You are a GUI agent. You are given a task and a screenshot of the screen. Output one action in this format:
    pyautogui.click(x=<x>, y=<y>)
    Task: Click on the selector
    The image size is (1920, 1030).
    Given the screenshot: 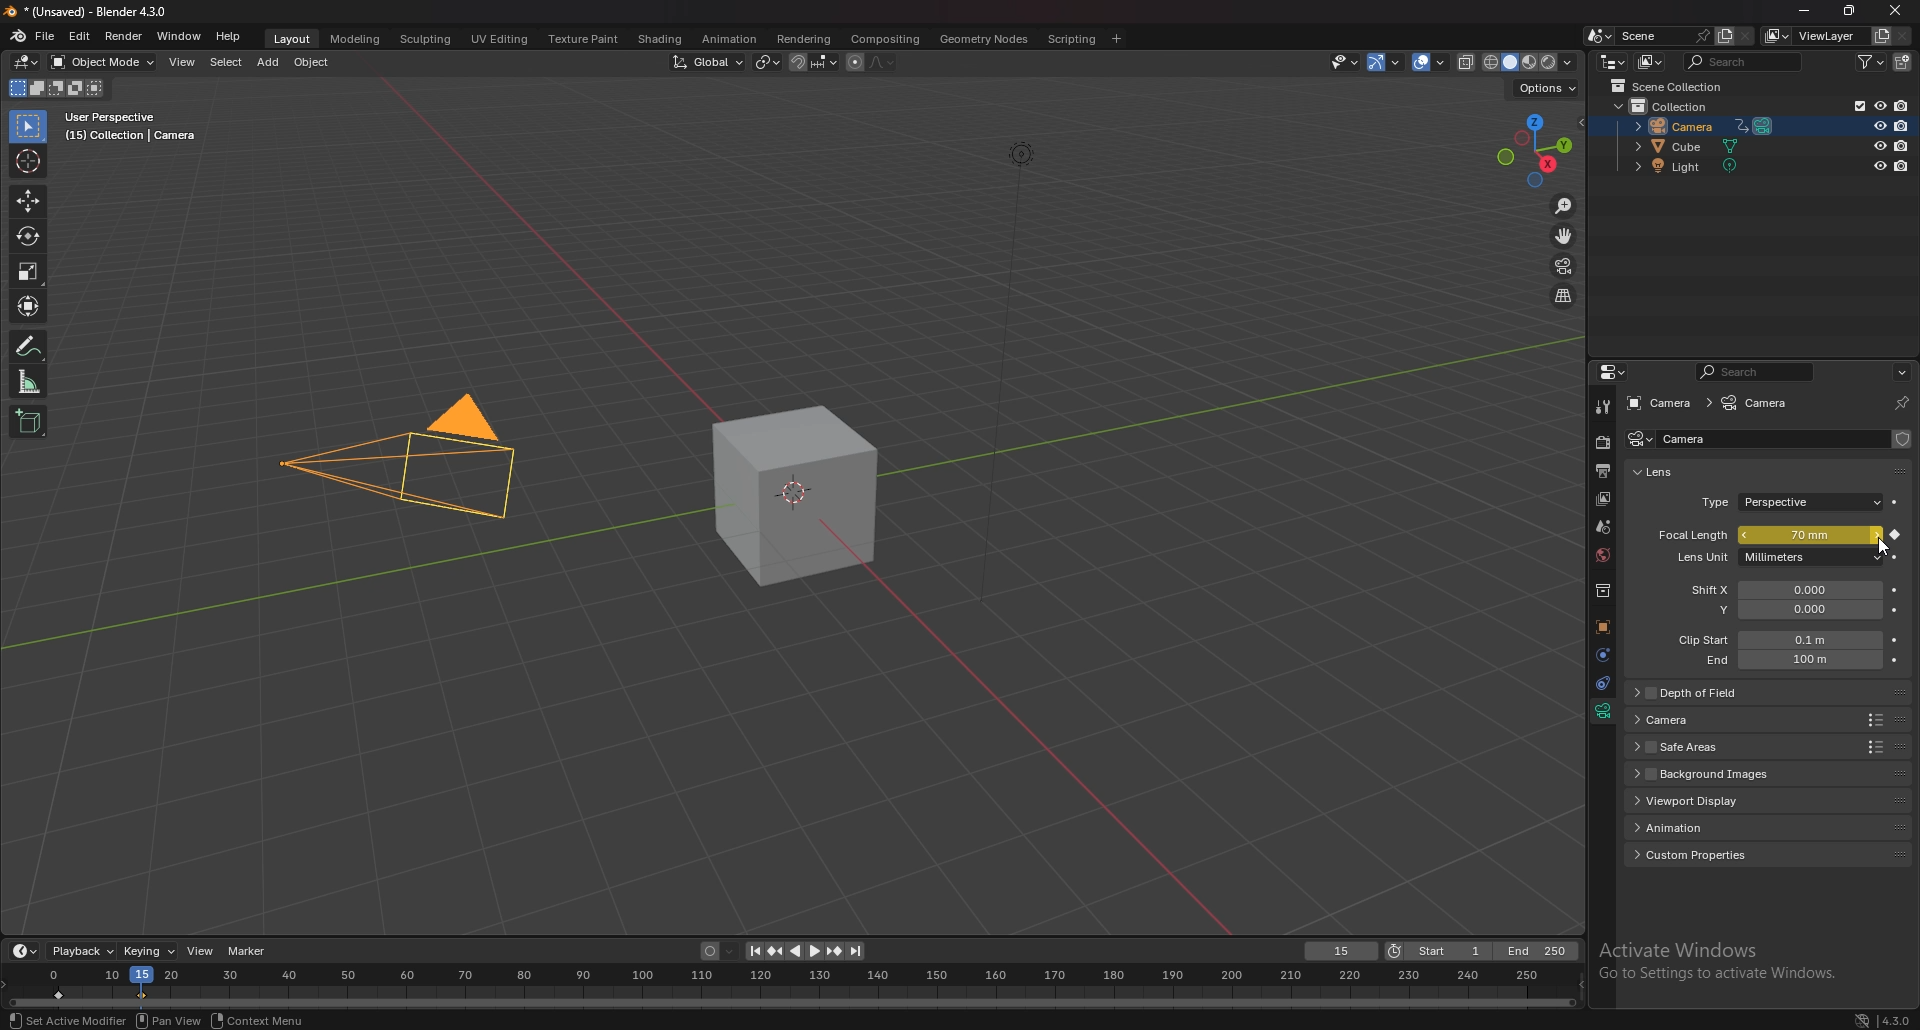 What is the action you would take?
    pyautogui.click(x=28, y=127)
    